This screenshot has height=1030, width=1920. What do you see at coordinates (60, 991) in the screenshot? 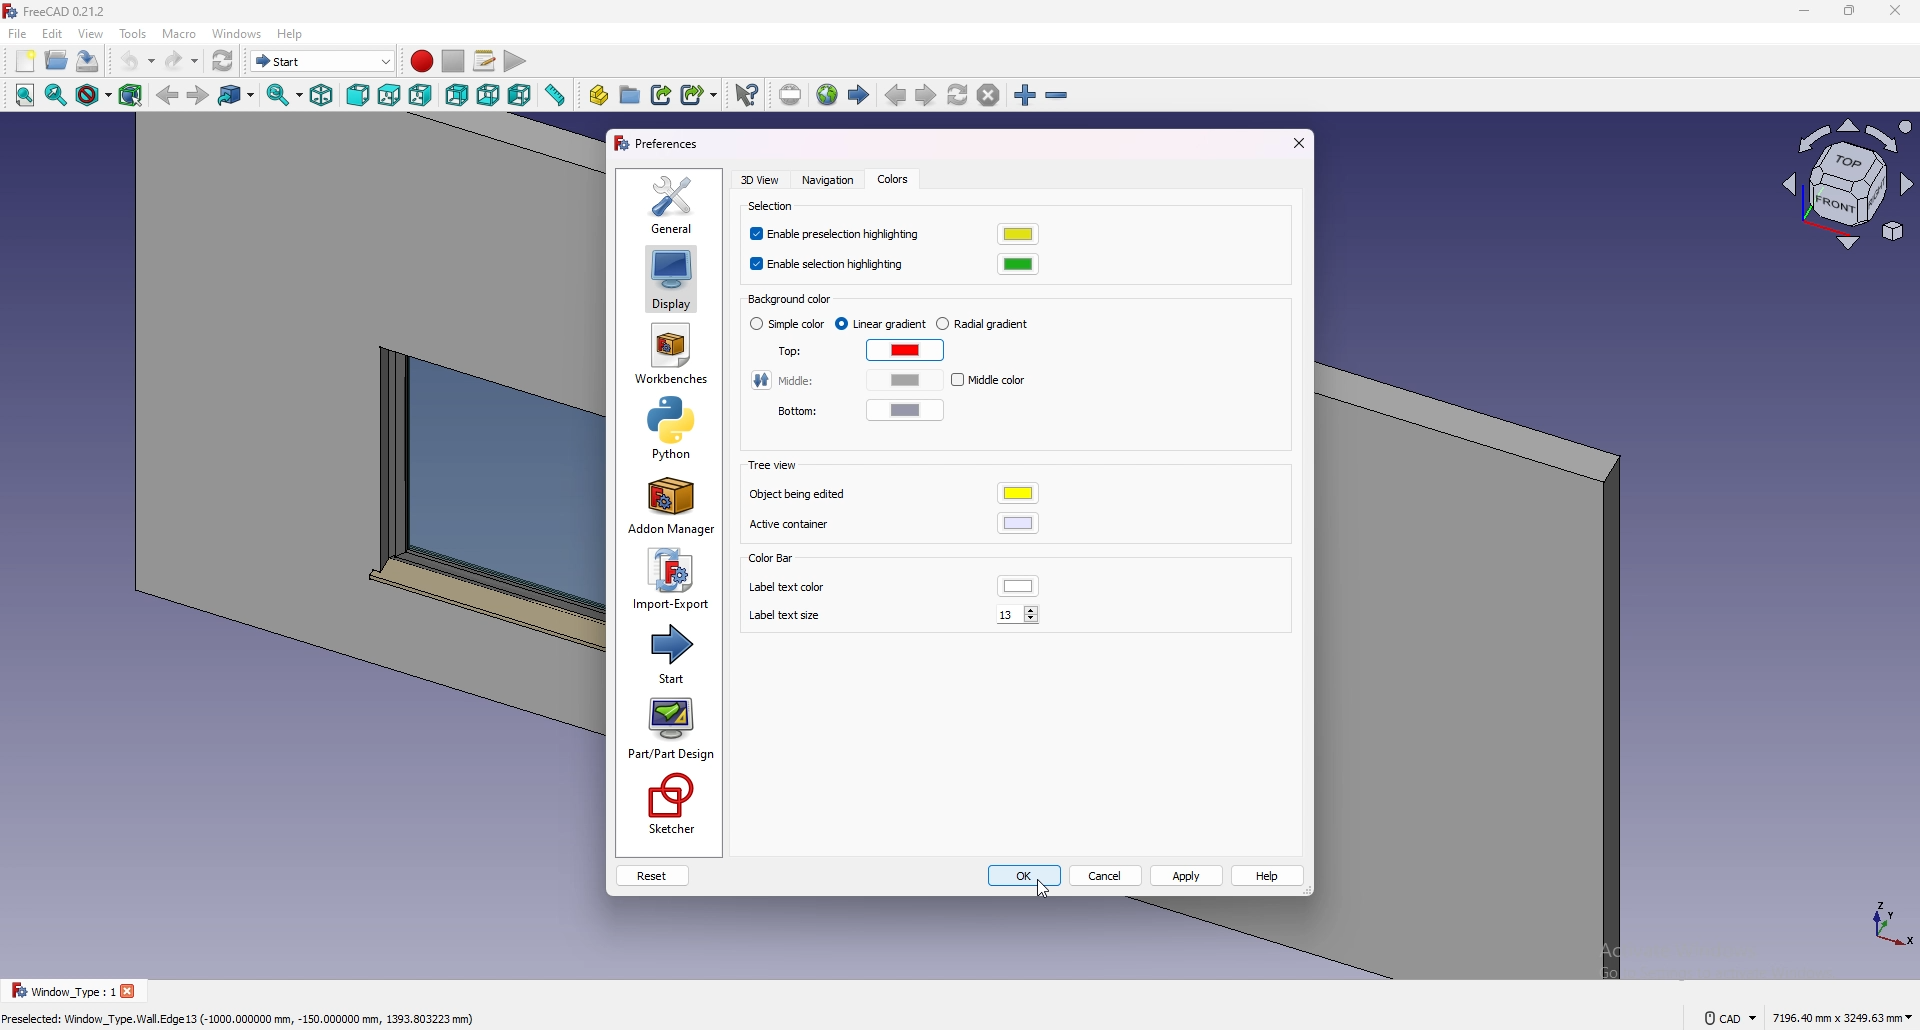
I see `Window _Type : 1` at bounding box center [60, 991].